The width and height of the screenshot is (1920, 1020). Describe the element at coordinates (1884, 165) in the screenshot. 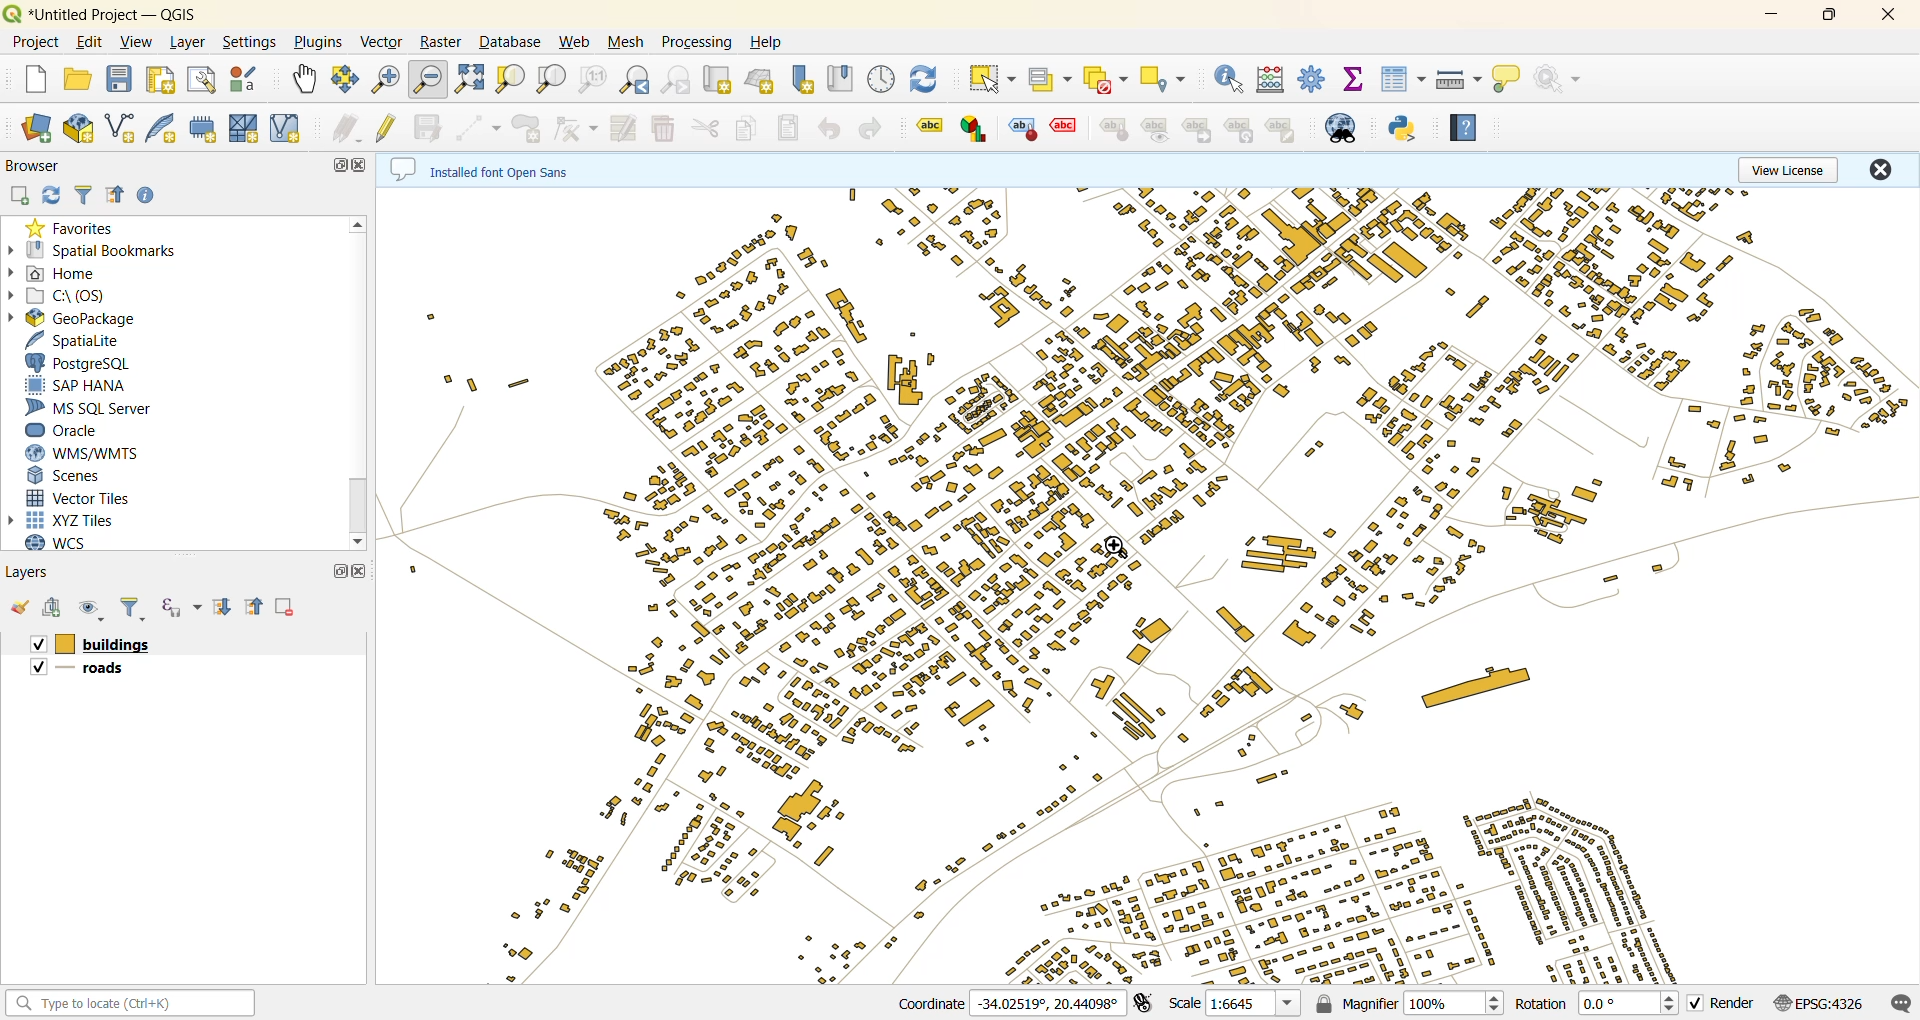

I see `close` at that location.